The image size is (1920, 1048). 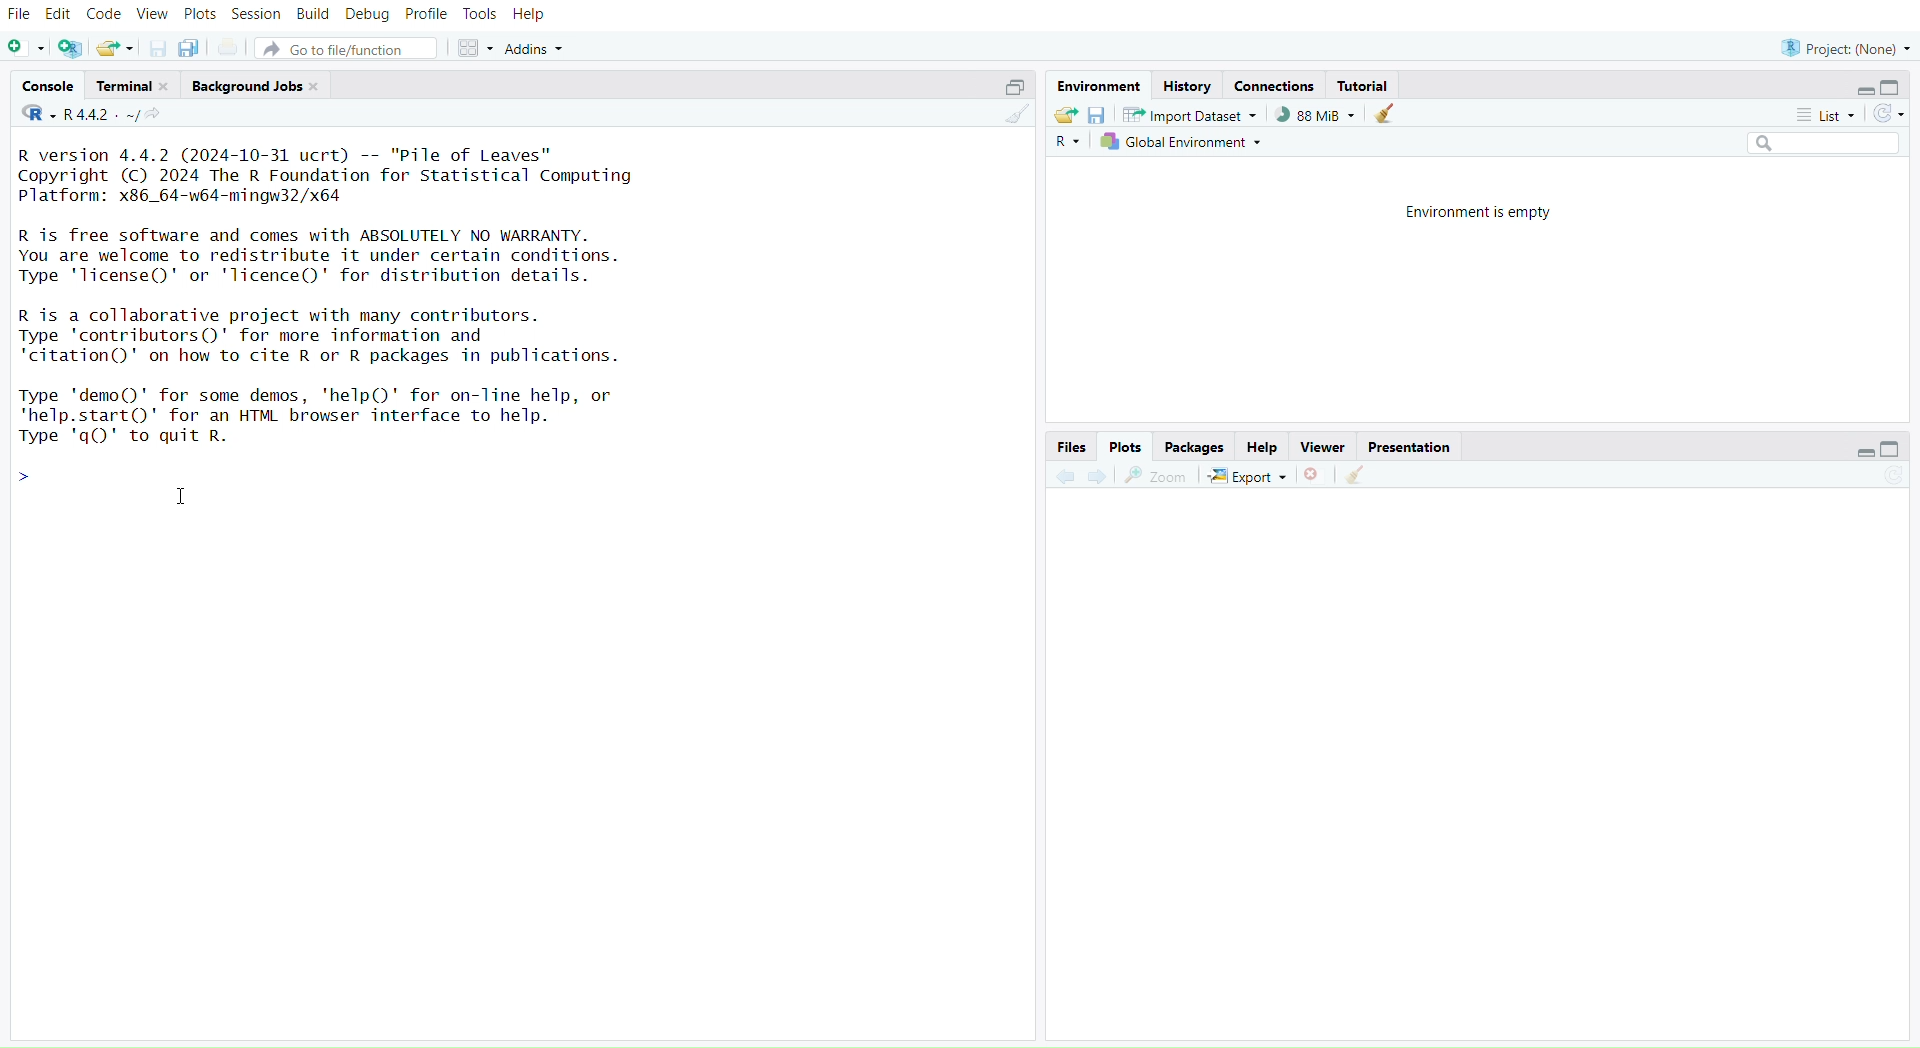 I want to click on collapse, so click(x=1895, y=88).